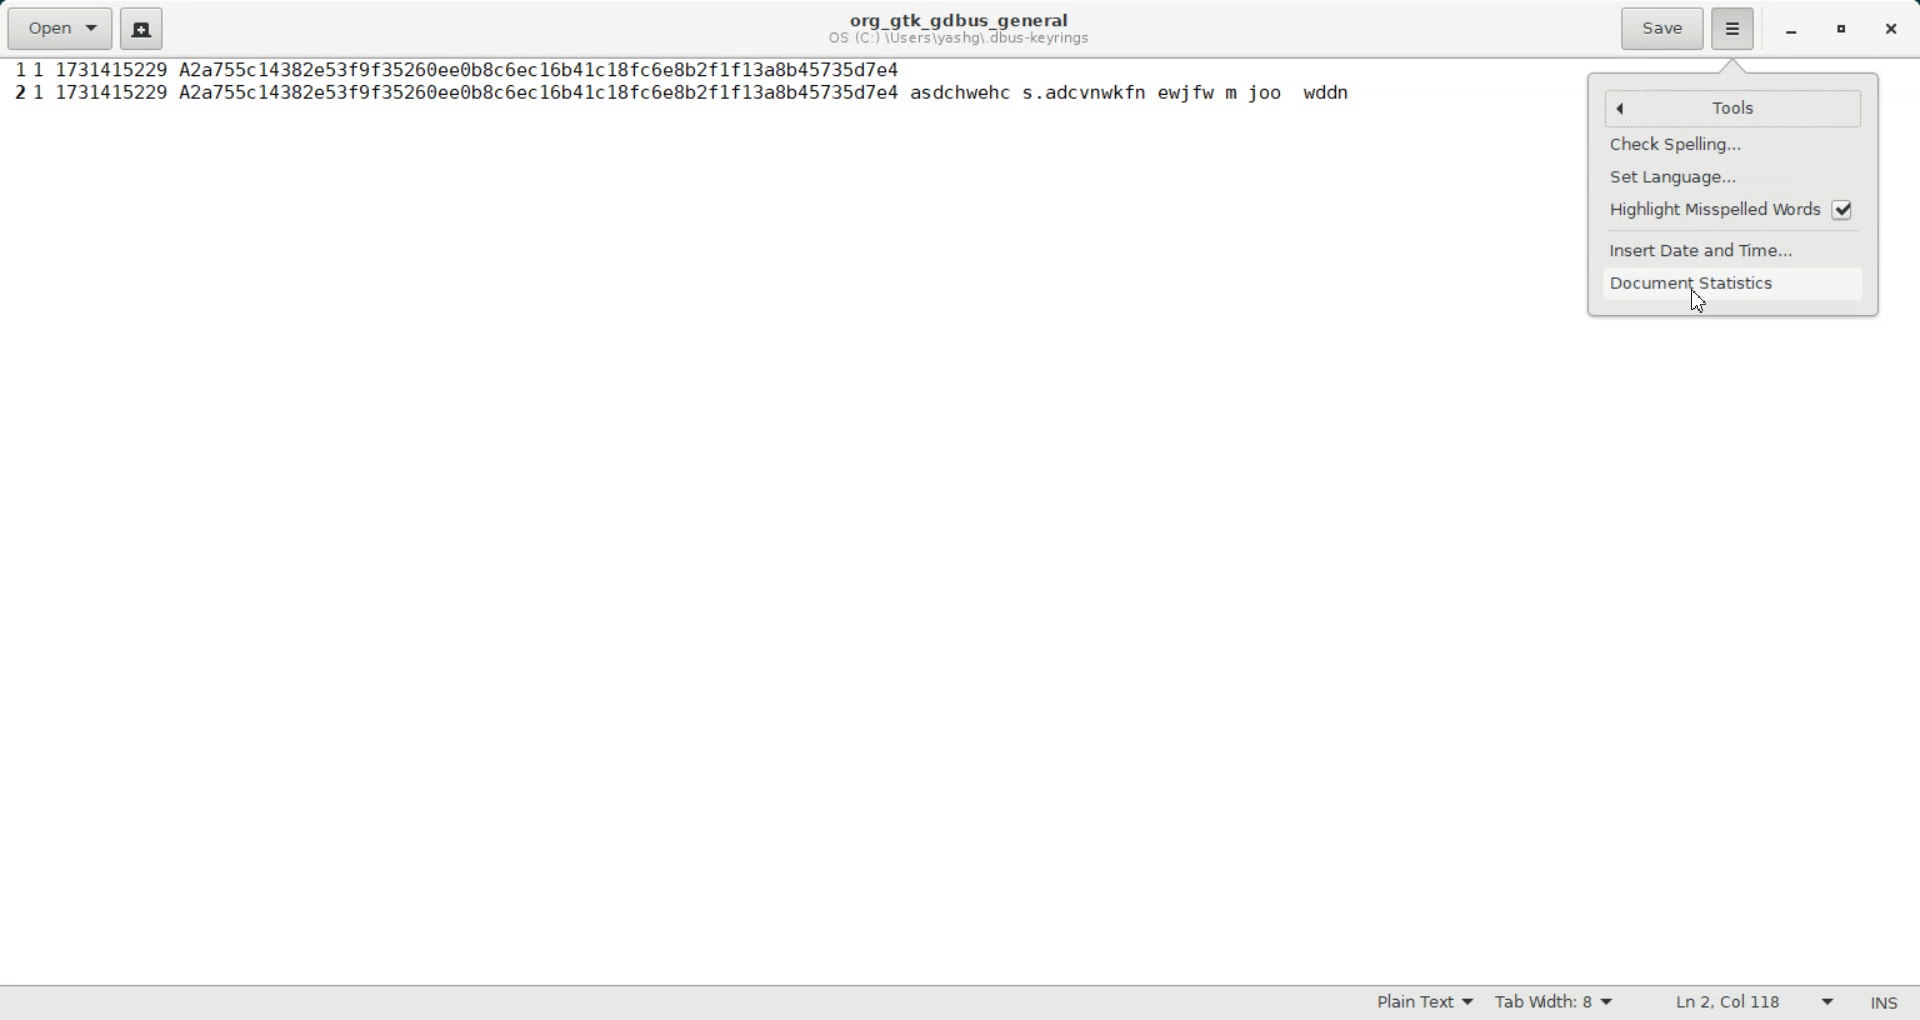  I want to click on Close, so click(1892, 29).